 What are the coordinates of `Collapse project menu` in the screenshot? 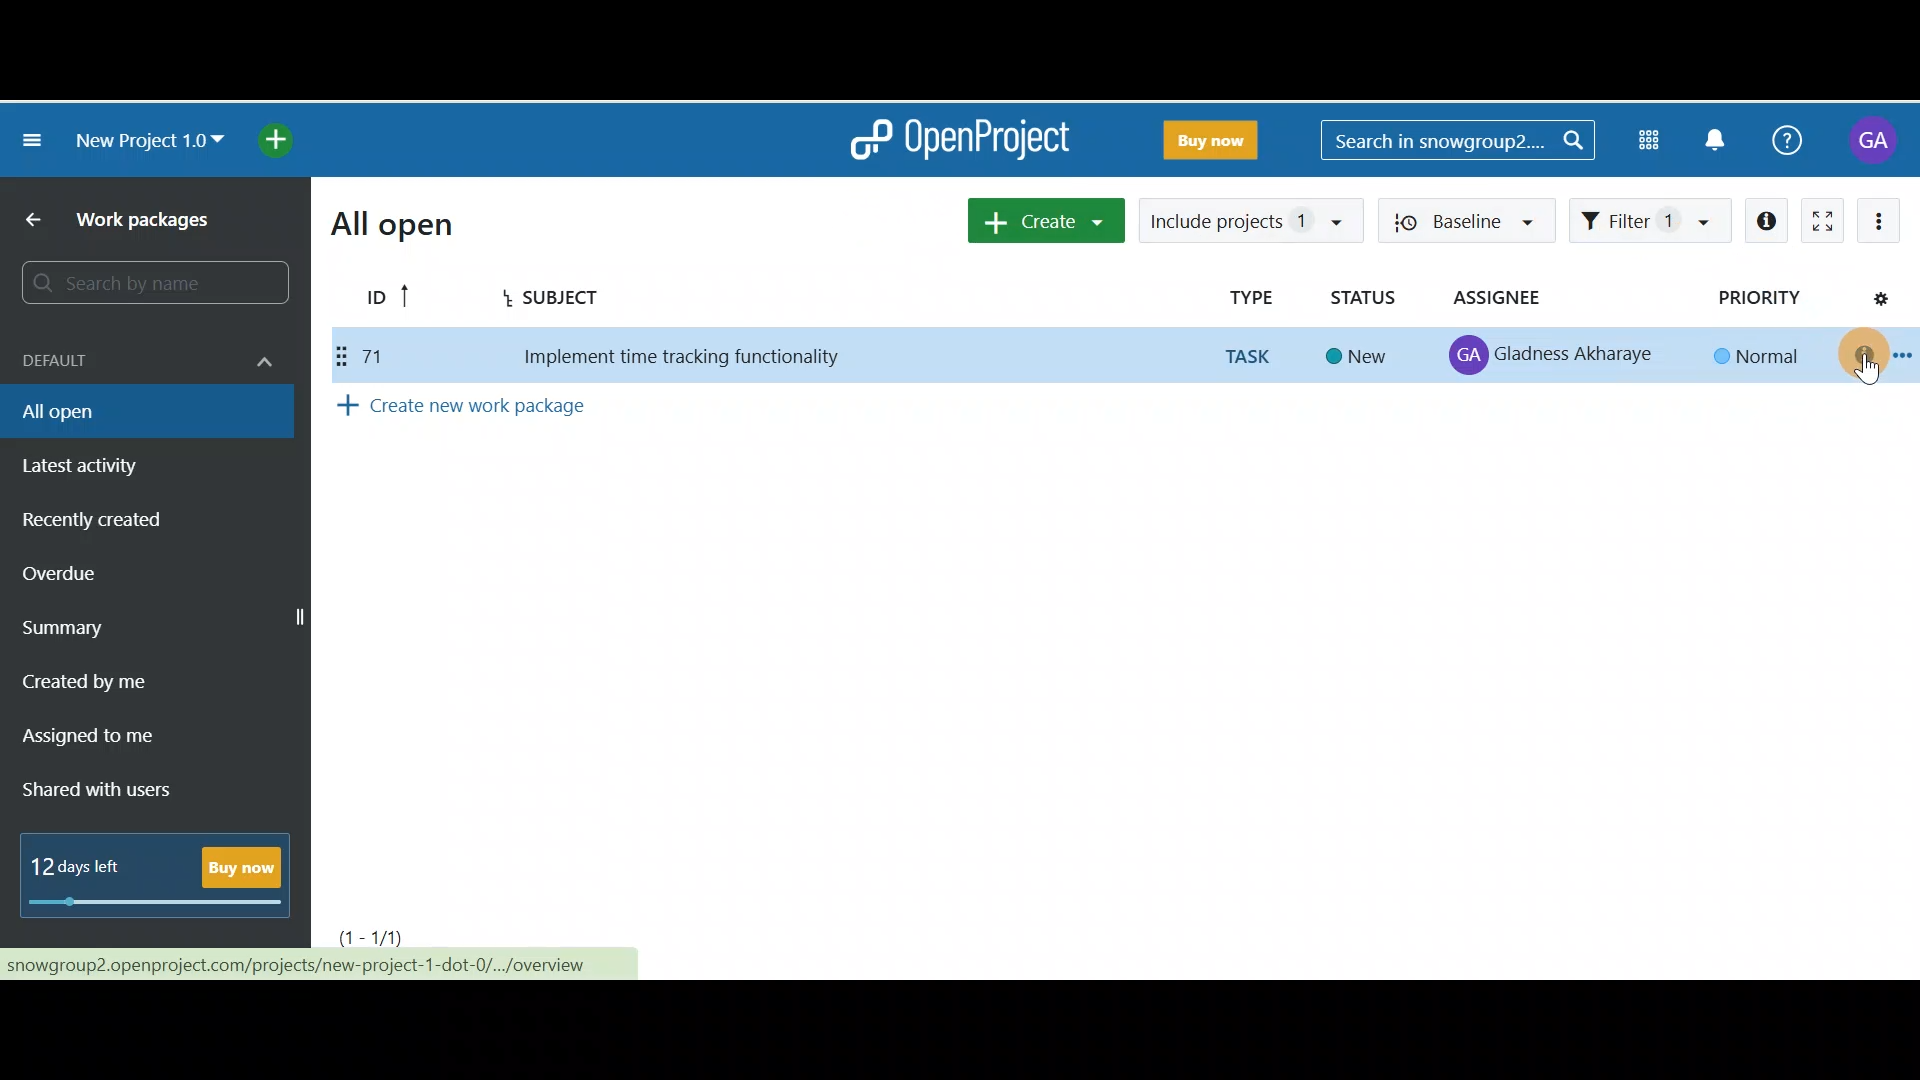 It's located at (34, 145).